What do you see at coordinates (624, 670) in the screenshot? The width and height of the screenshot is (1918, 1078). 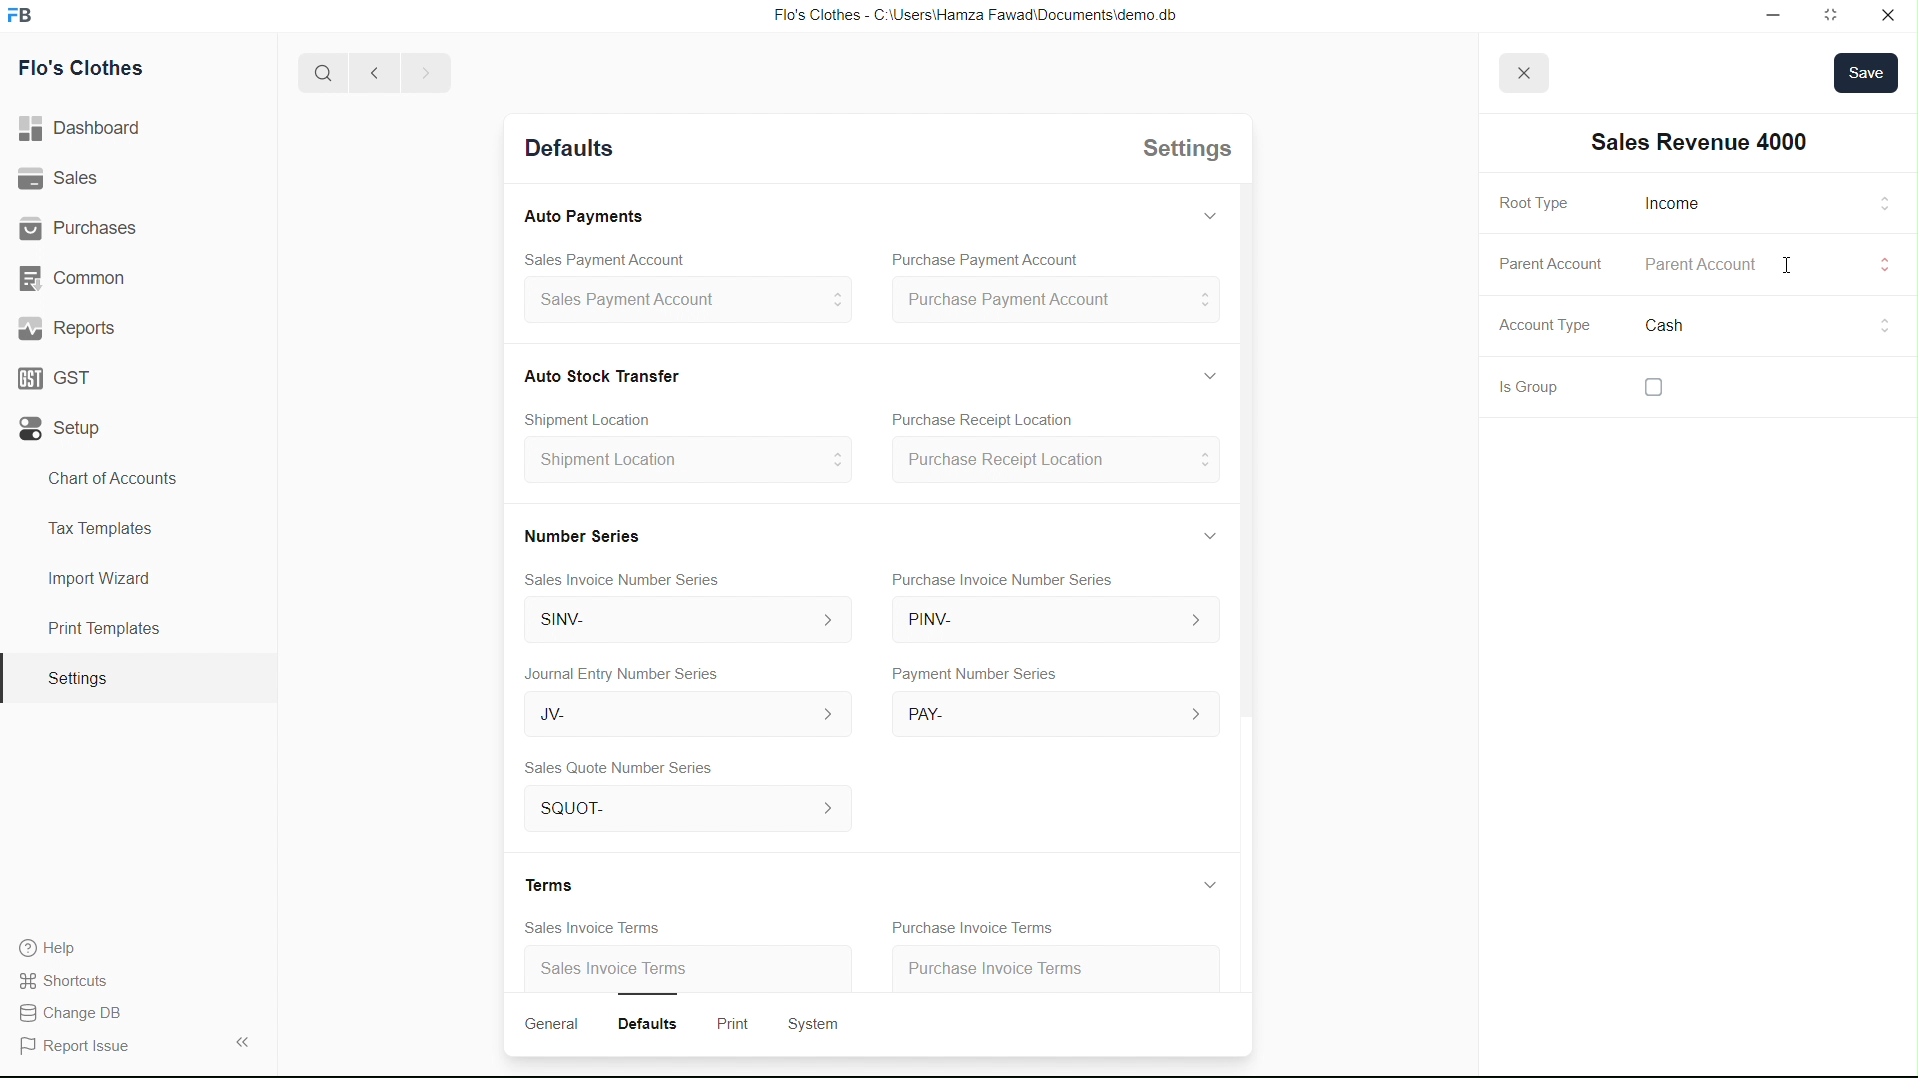 I see `Journal Entry Number Series` at bounding box center [624, 670].